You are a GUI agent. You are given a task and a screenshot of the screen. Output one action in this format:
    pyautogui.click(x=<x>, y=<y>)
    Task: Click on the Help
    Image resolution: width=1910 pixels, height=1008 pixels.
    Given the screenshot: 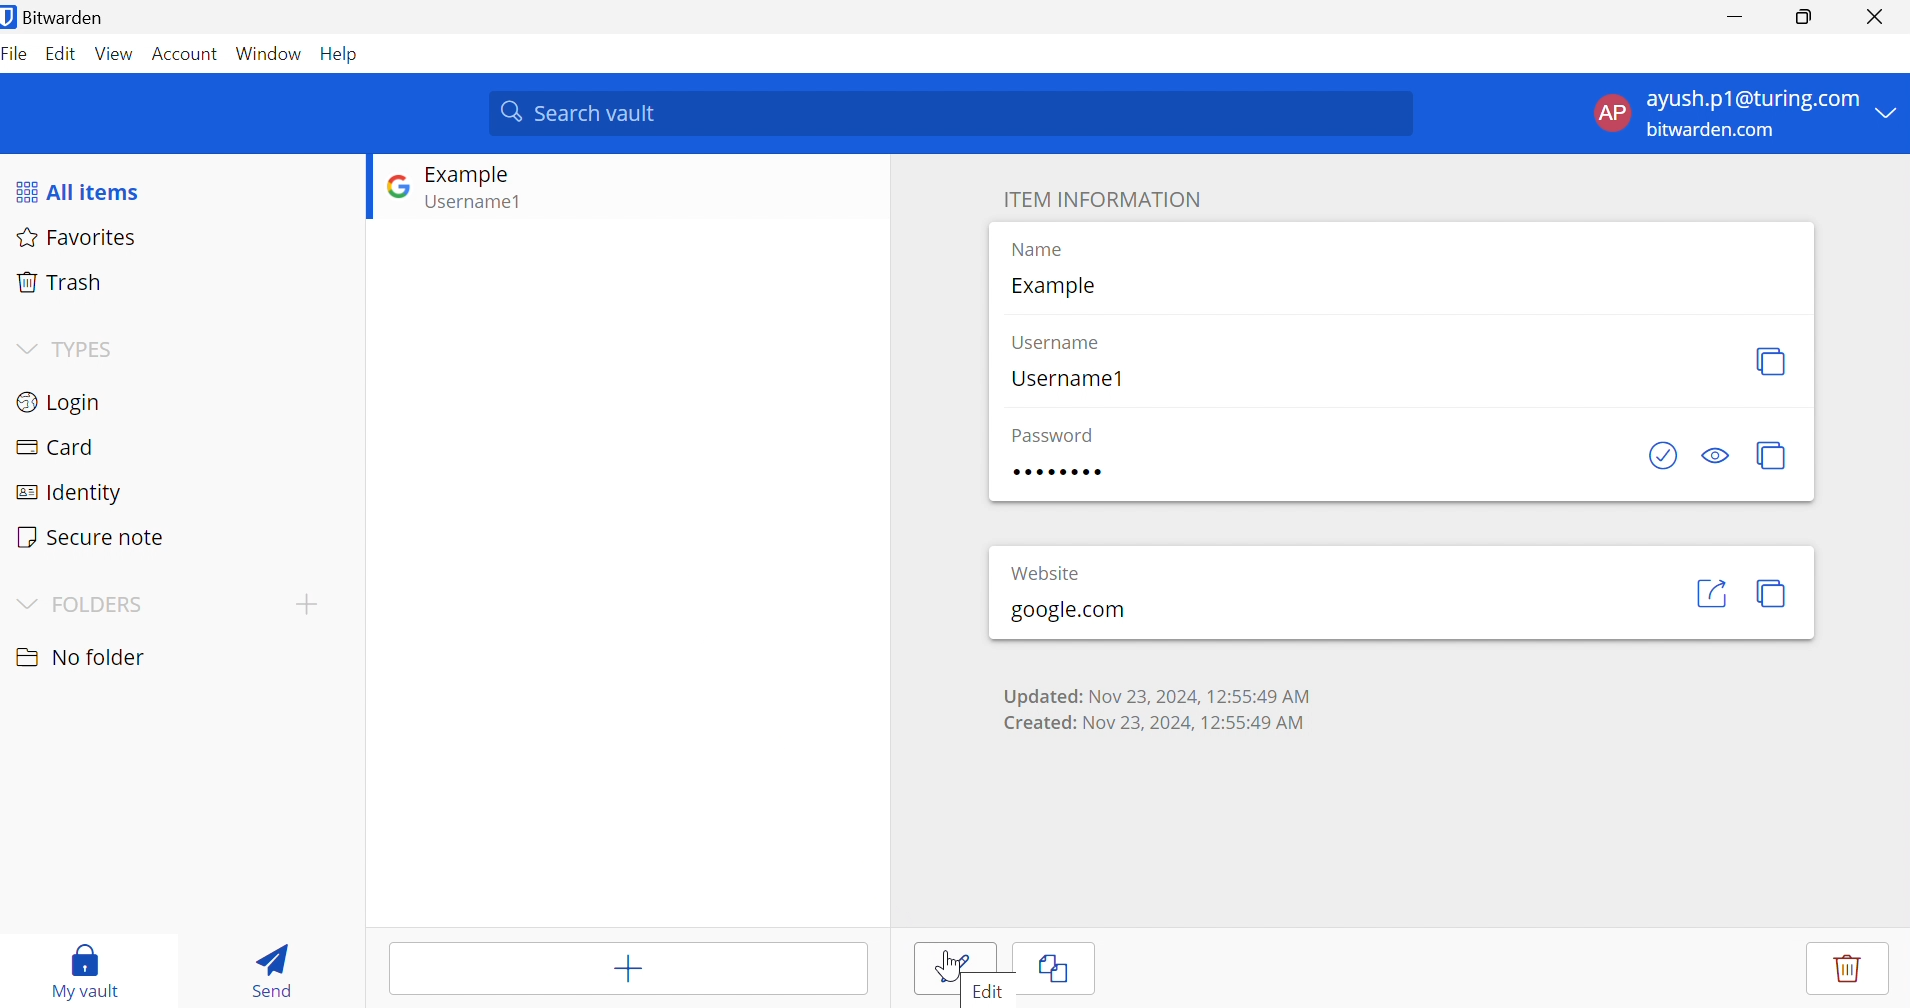 What is the action you would take?
    pyautogui.click(x=343, y=54)
    